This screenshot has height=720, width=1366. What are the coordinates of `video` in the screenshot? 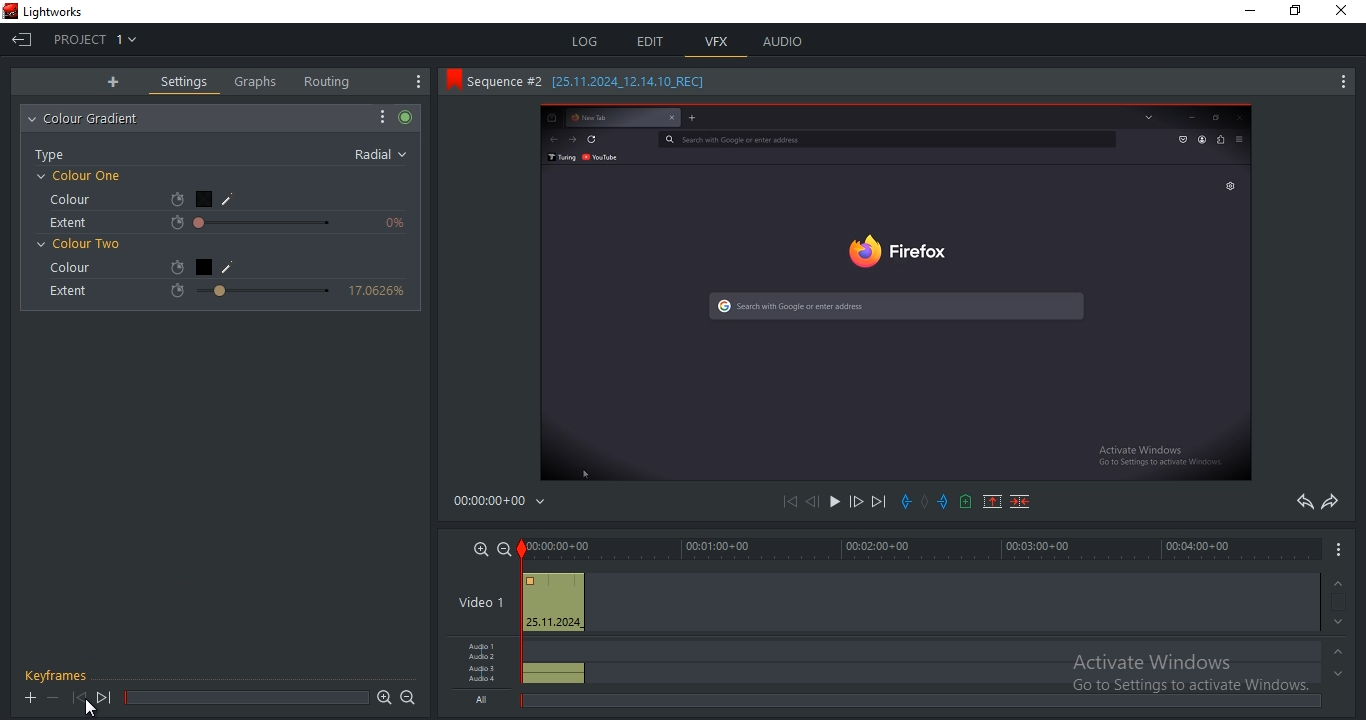 It's located at (895, 291).